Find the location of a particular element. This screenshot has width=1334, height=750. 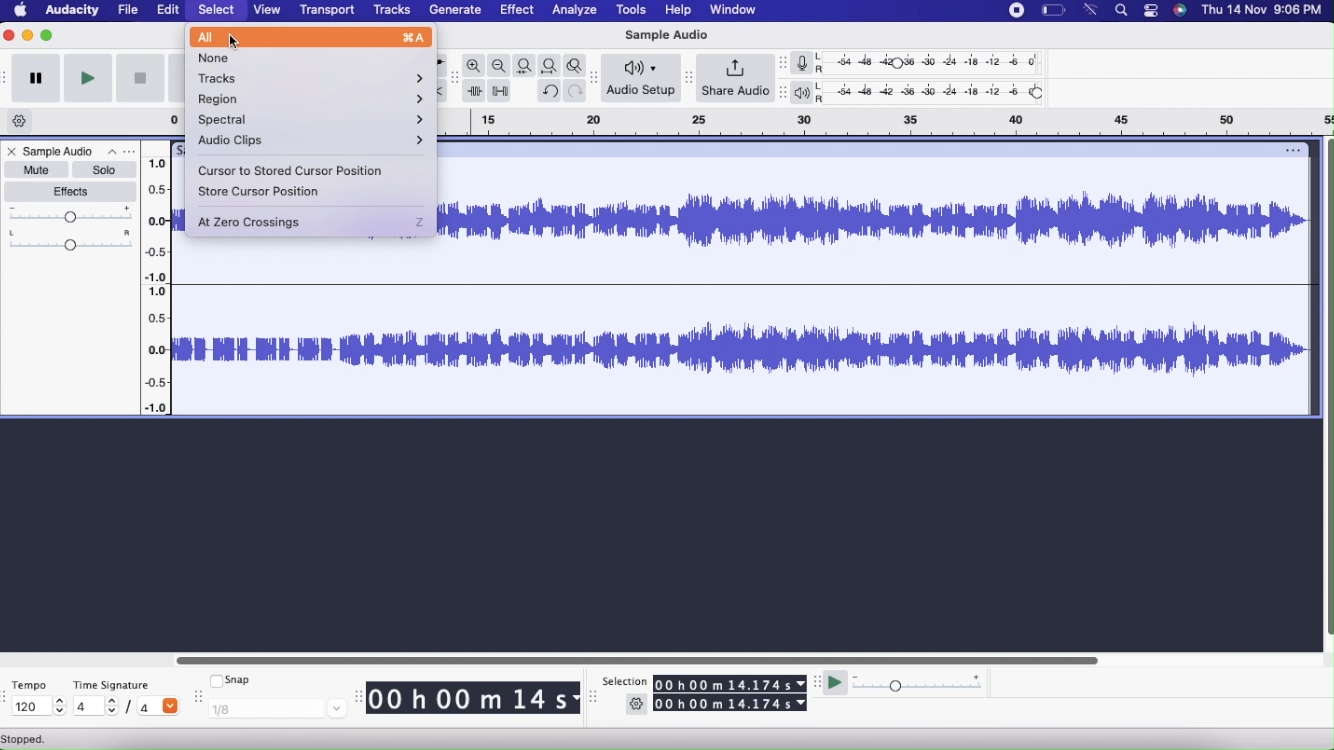

Effect is located at coordinates (516, 11).